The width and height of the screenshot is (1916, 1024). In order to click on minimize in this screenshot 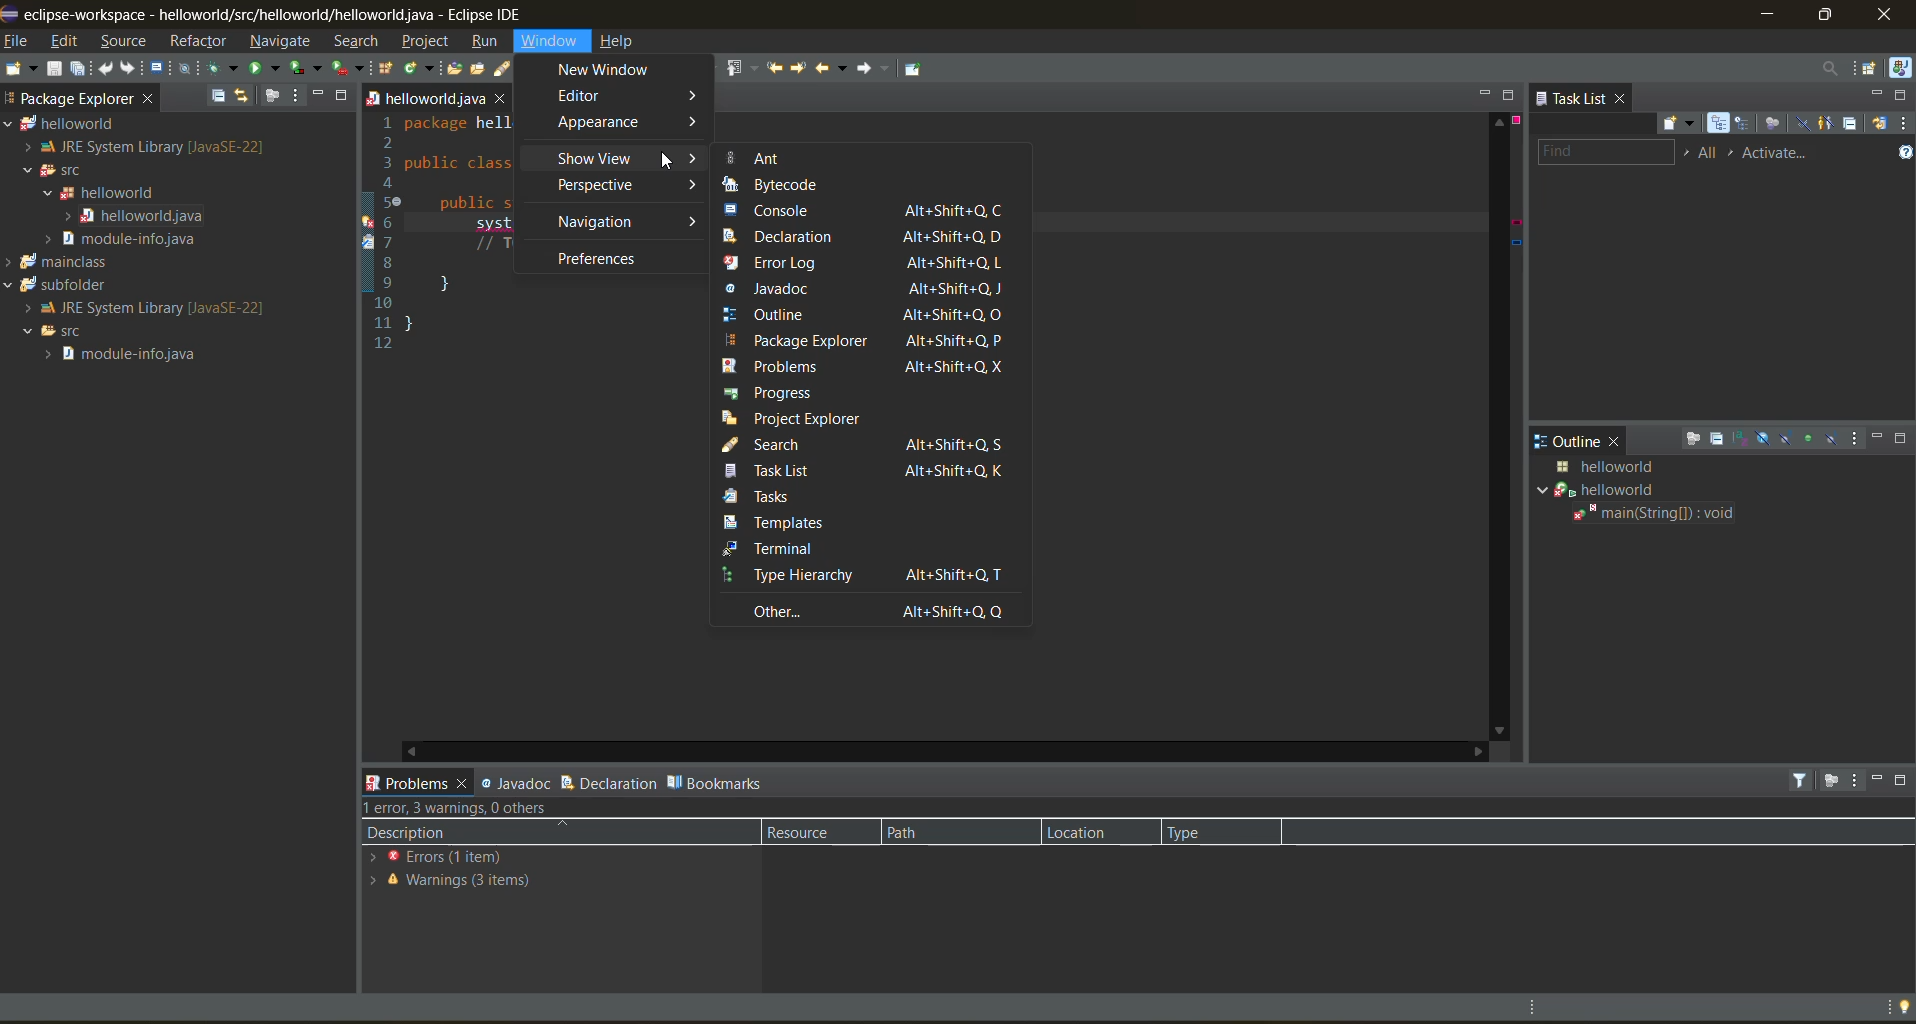, I will do `click(1881, 438)`.